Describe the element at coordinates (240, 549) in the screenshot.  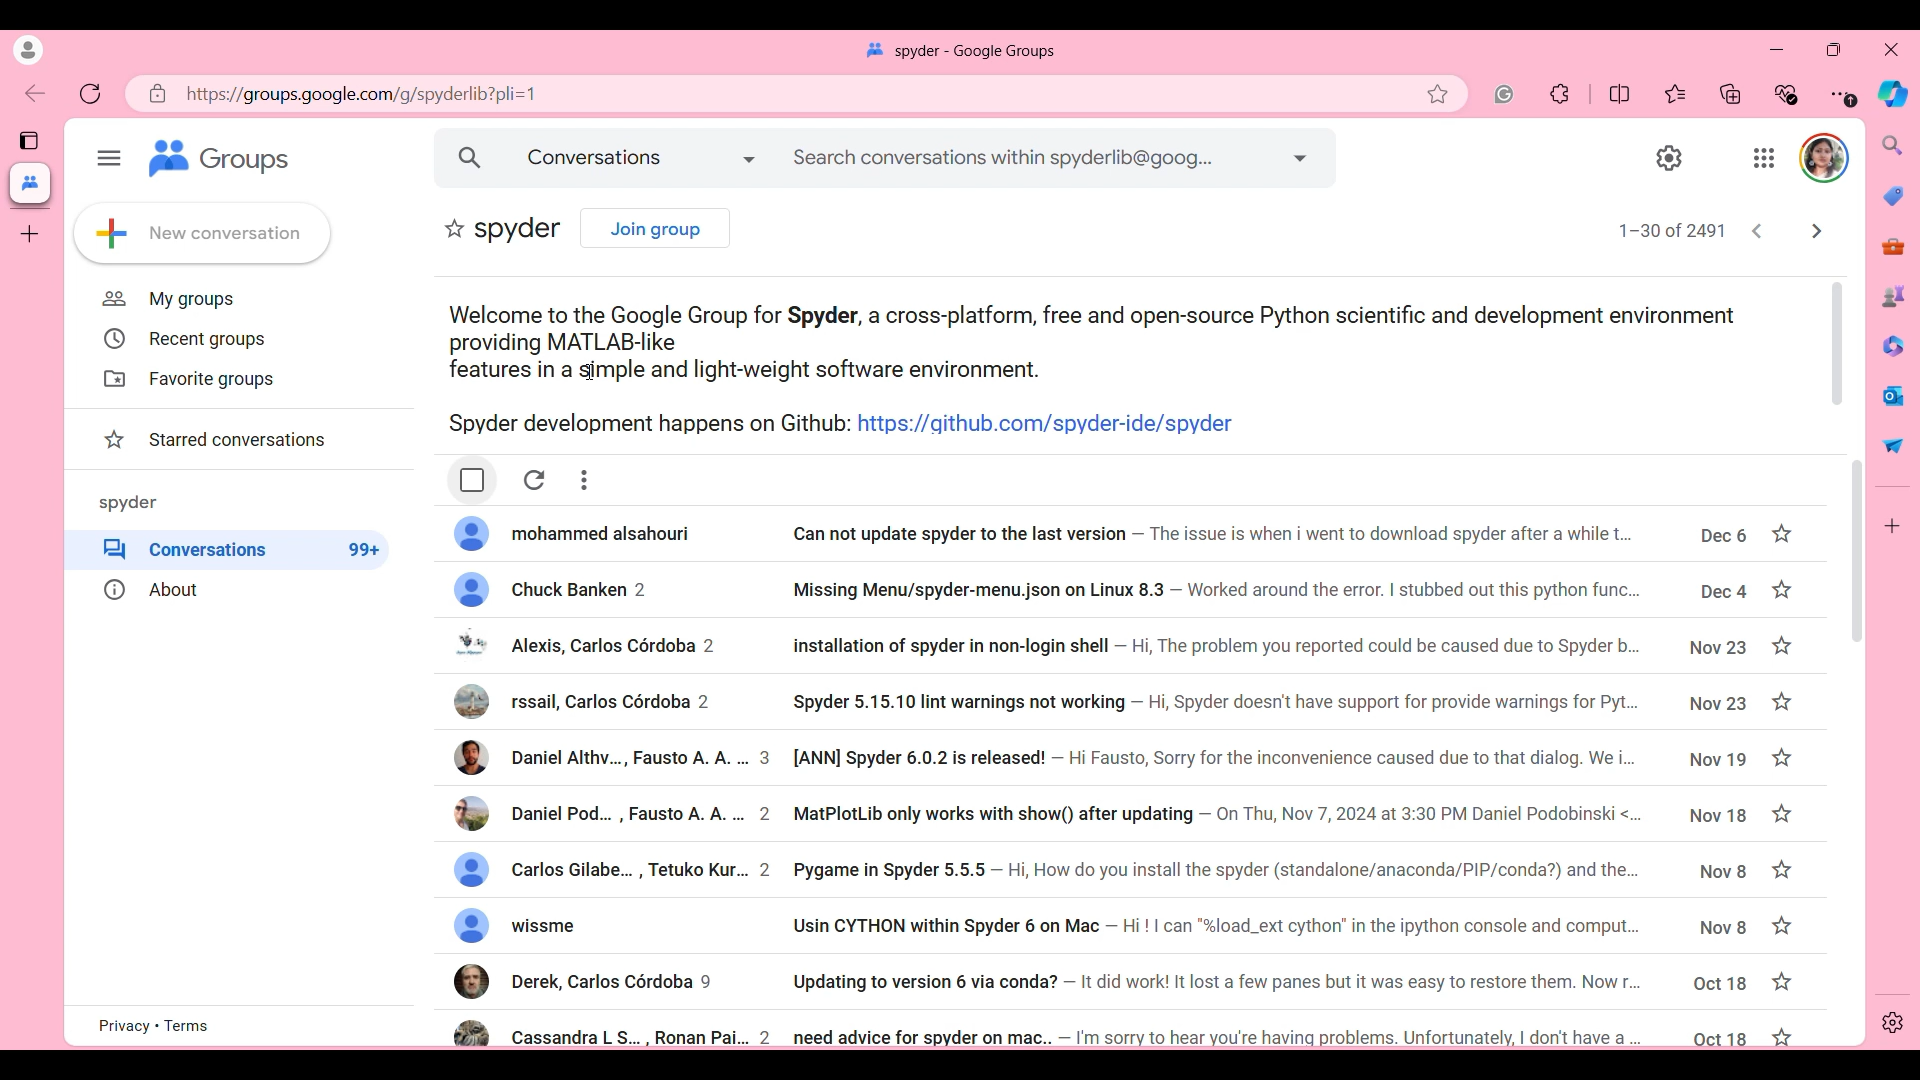
I see `Conversations and their count` at that location.